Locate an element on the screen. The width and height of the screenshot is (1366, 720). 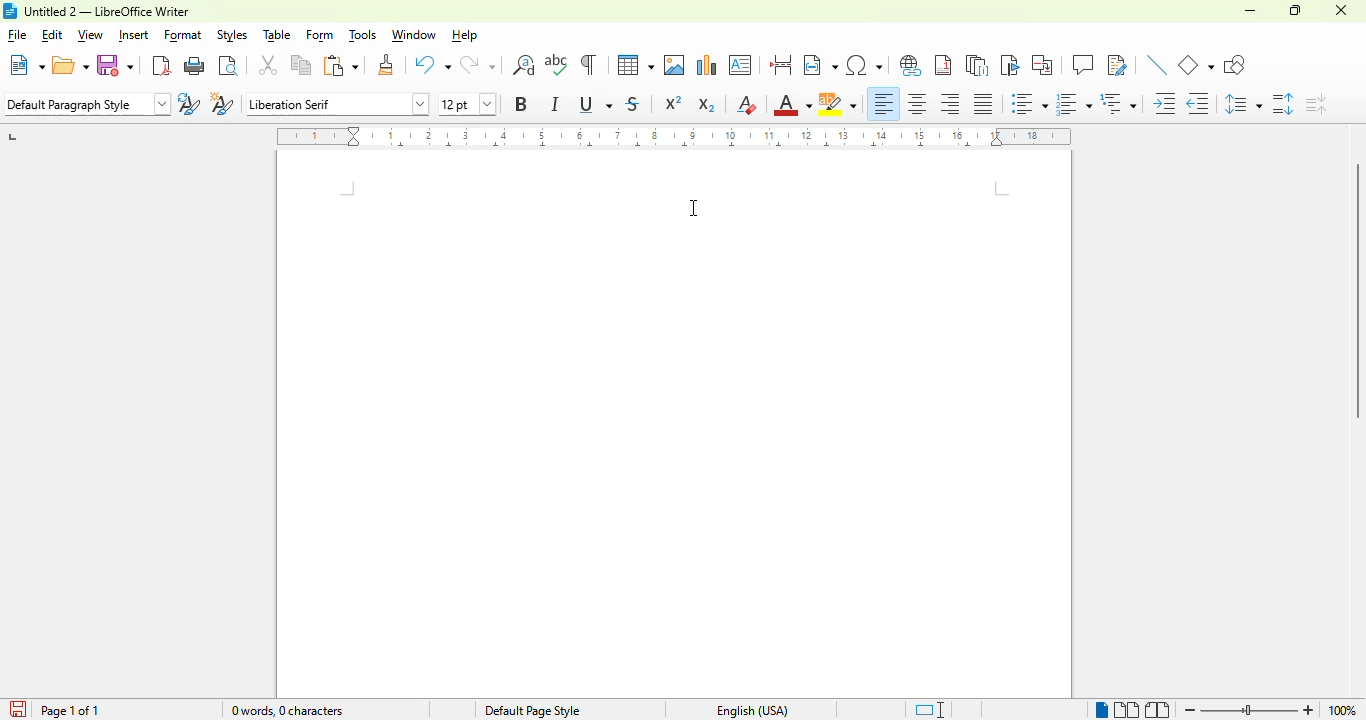
insert is located at coordinates (134, 35).